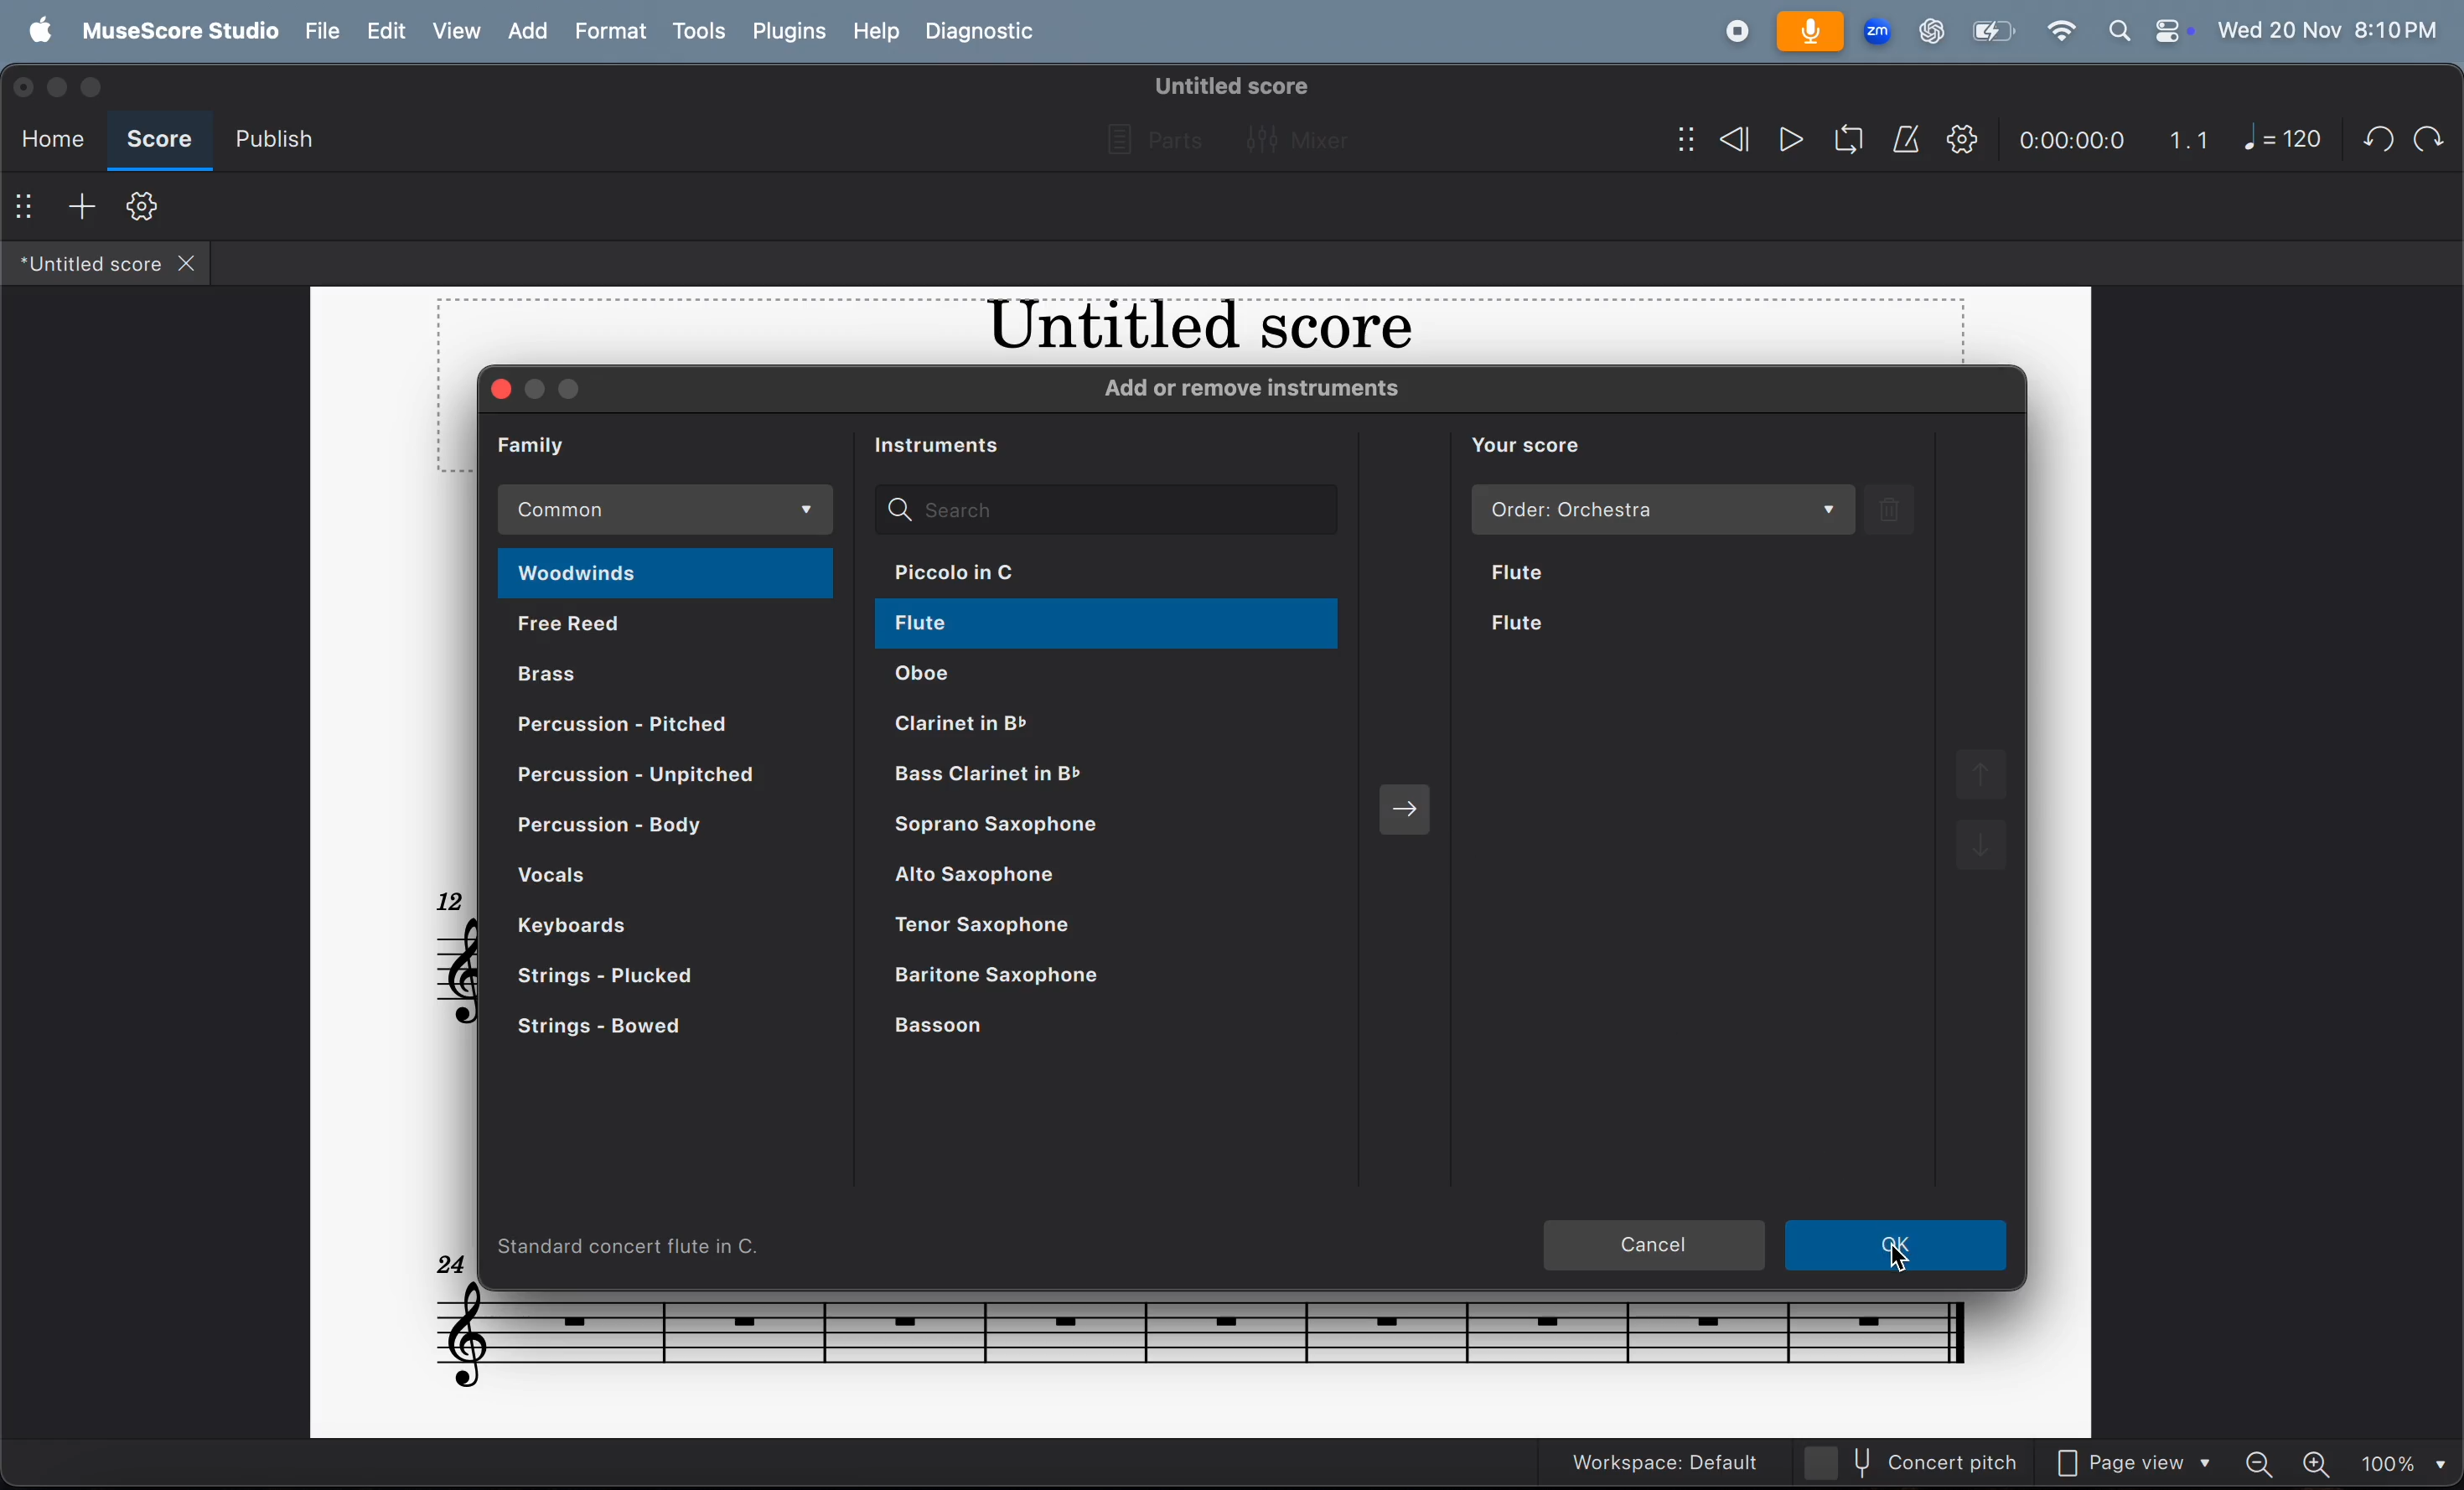  What do you see at coordinates (2280, 138) in the screenshot?
I see `note 120` at bounding box center [2280, 138].